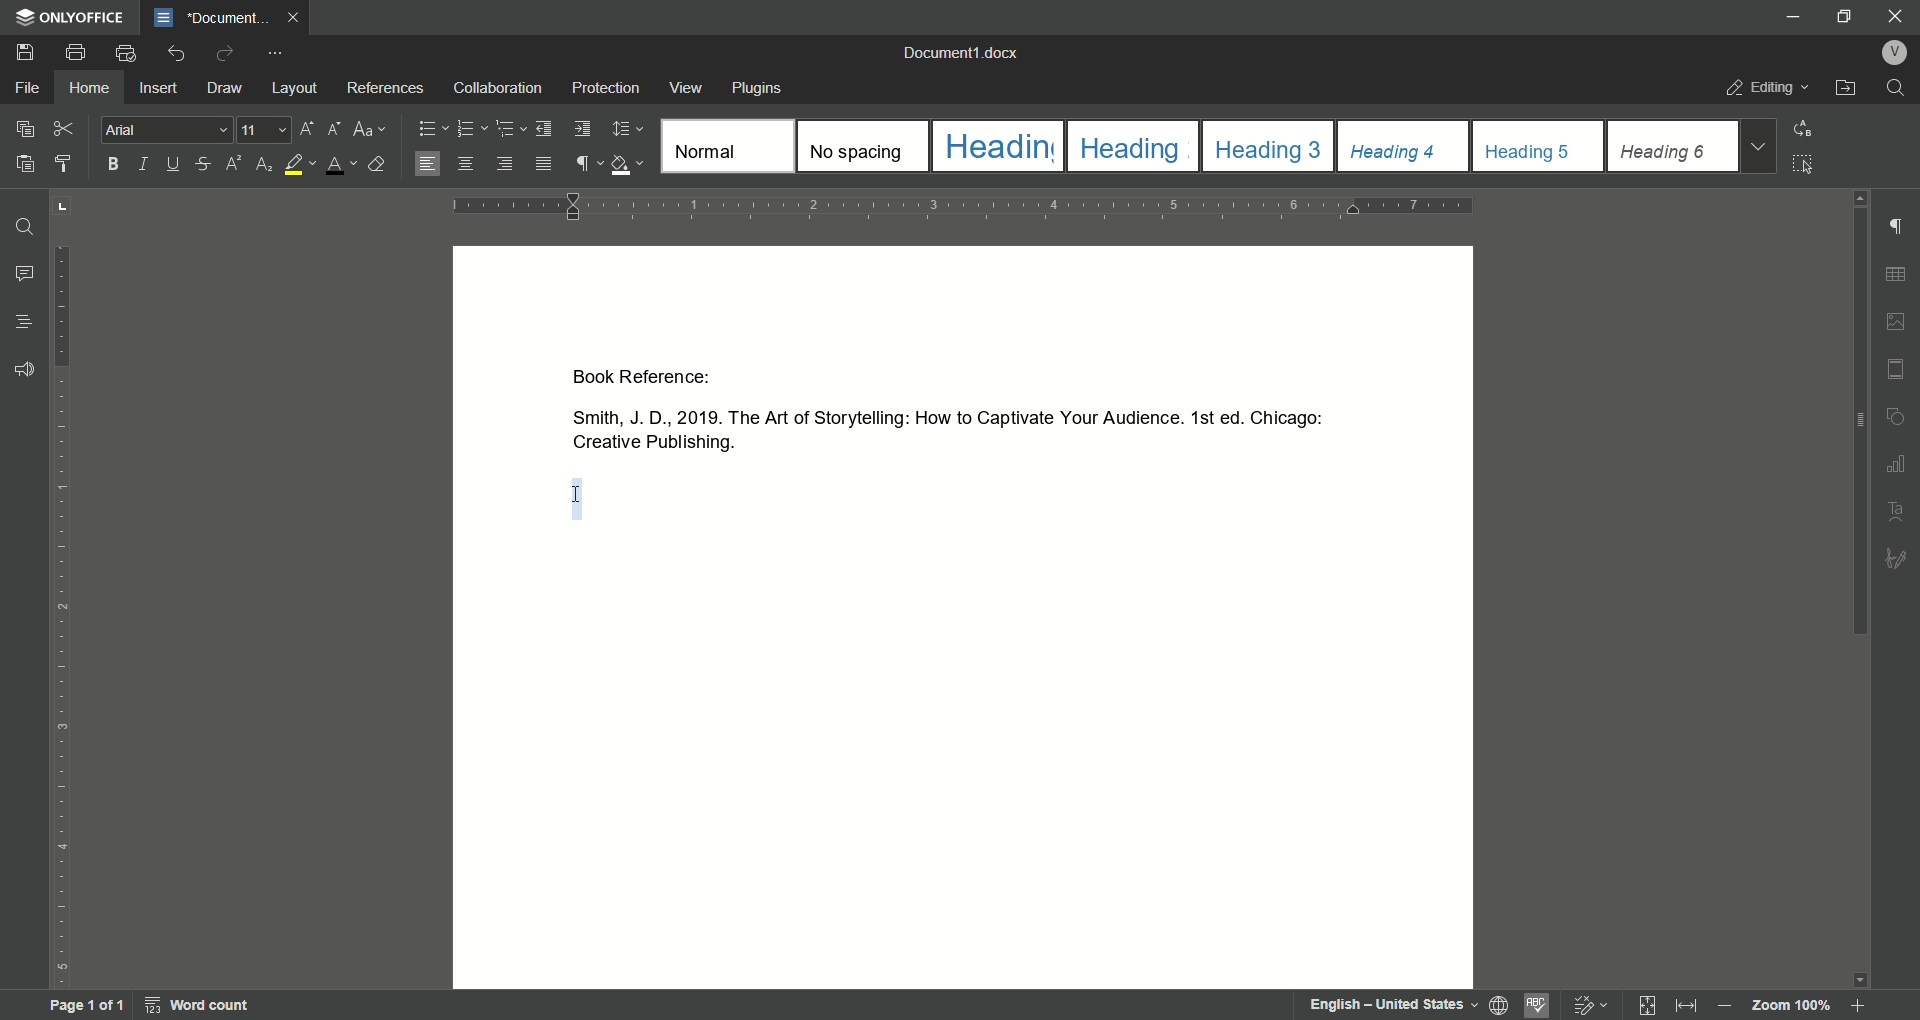 This screenshot has width=1920, height=1020. I want to click on plugins, so click(758, 88).